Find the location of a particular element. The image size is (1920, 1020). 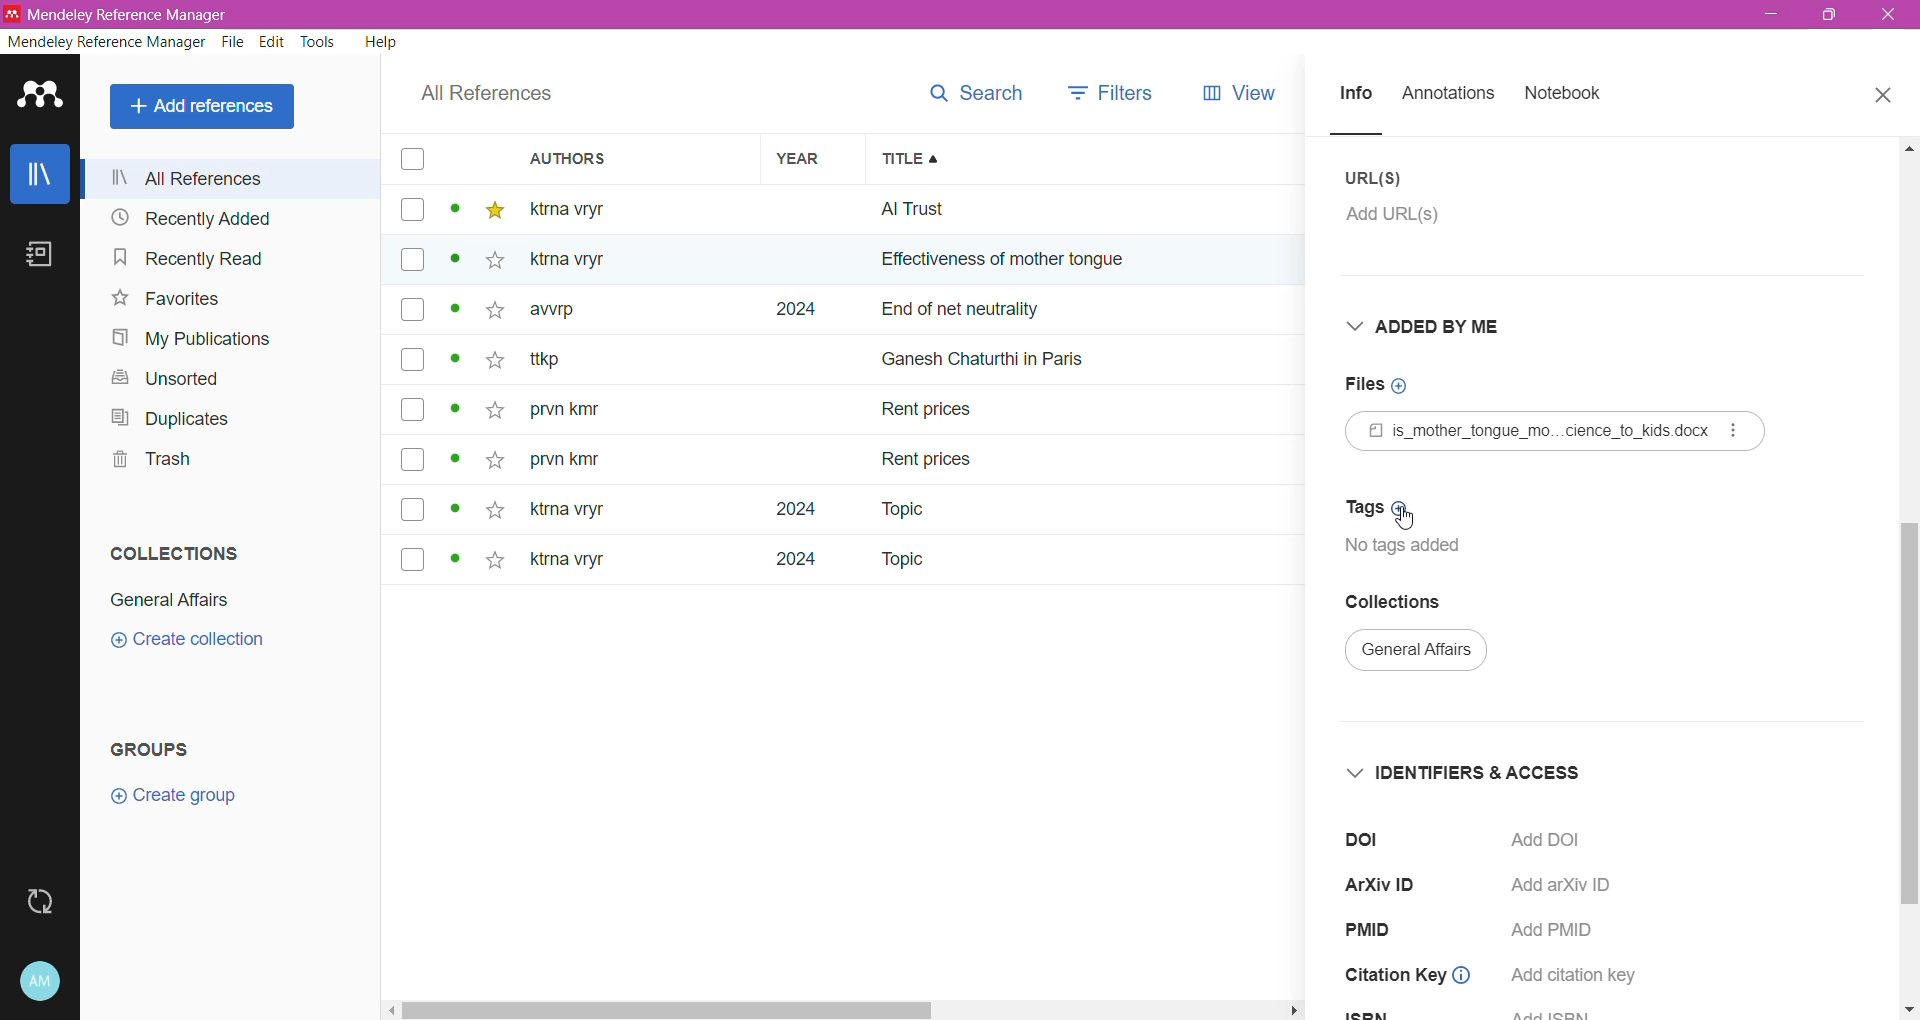

Unsorted is located at coordinates (173, 380).